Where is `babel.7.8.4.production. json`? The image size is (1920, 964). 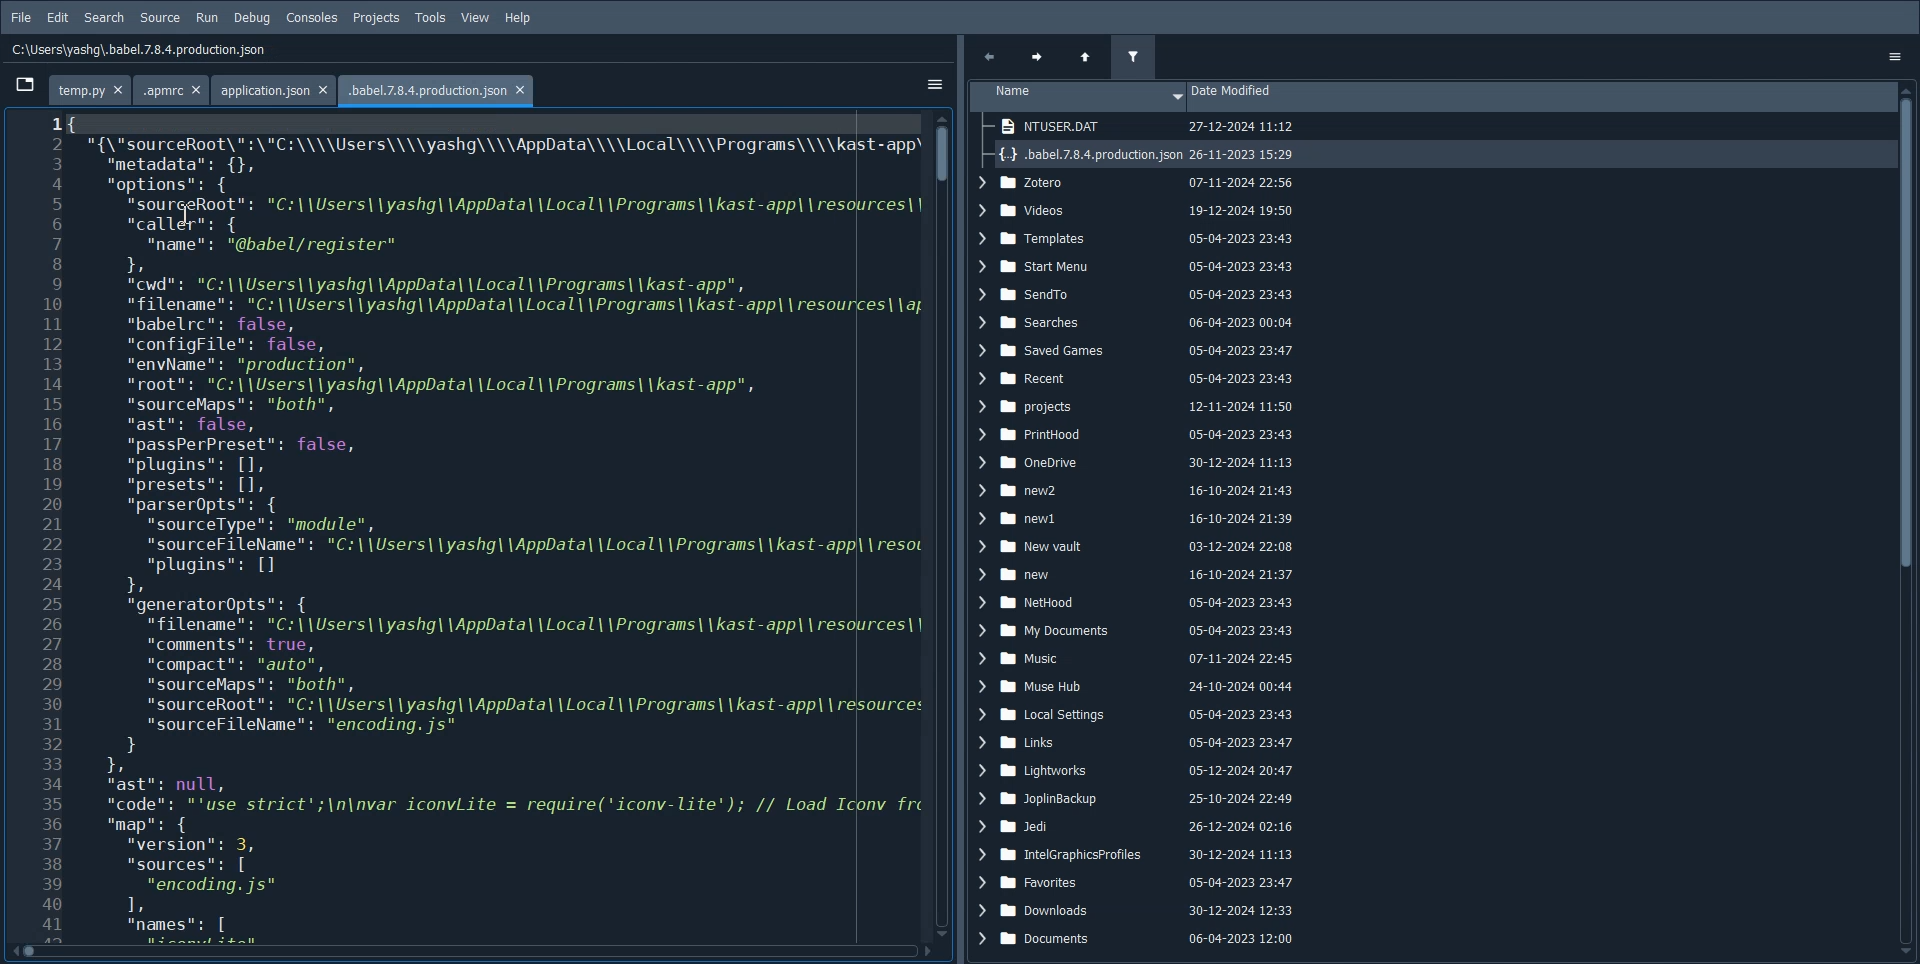 babel.7.8.4.production. json is located at coordinates (430, 89).